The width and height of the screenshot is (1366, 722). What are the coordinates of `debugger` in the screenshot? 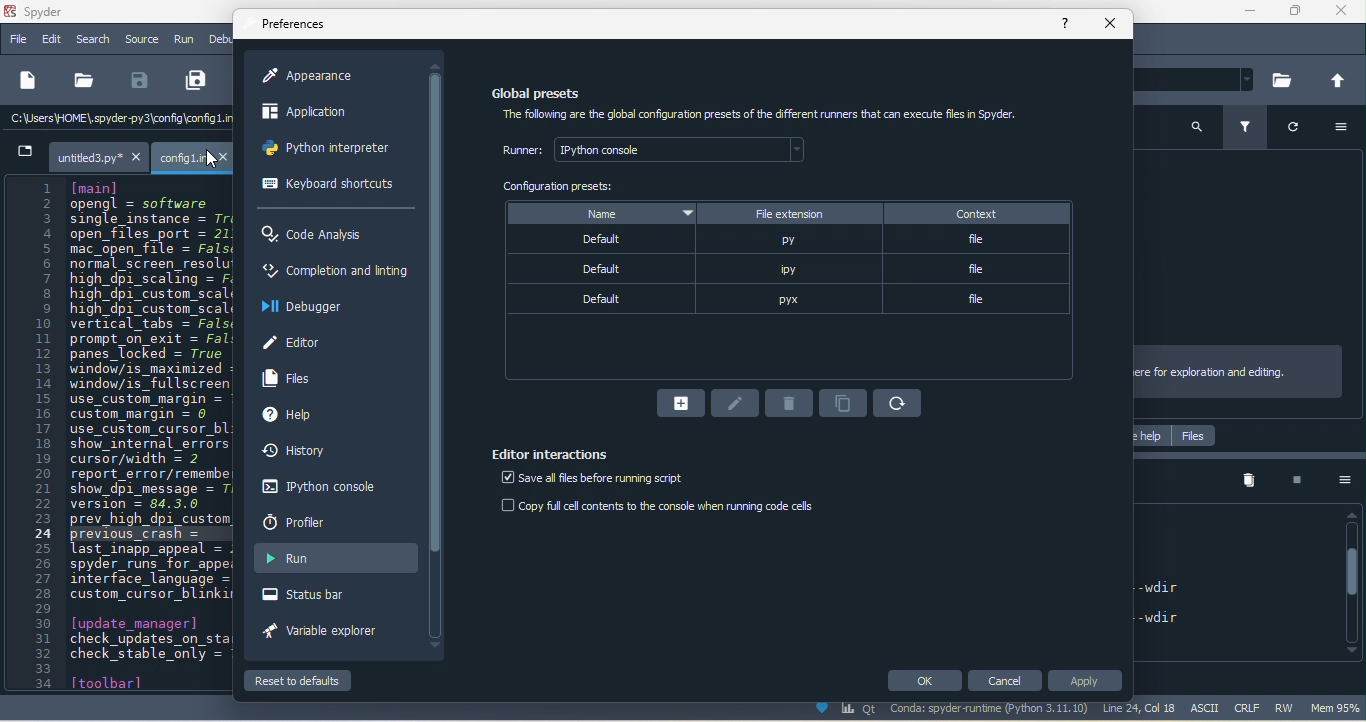 It's located at (299, 311).